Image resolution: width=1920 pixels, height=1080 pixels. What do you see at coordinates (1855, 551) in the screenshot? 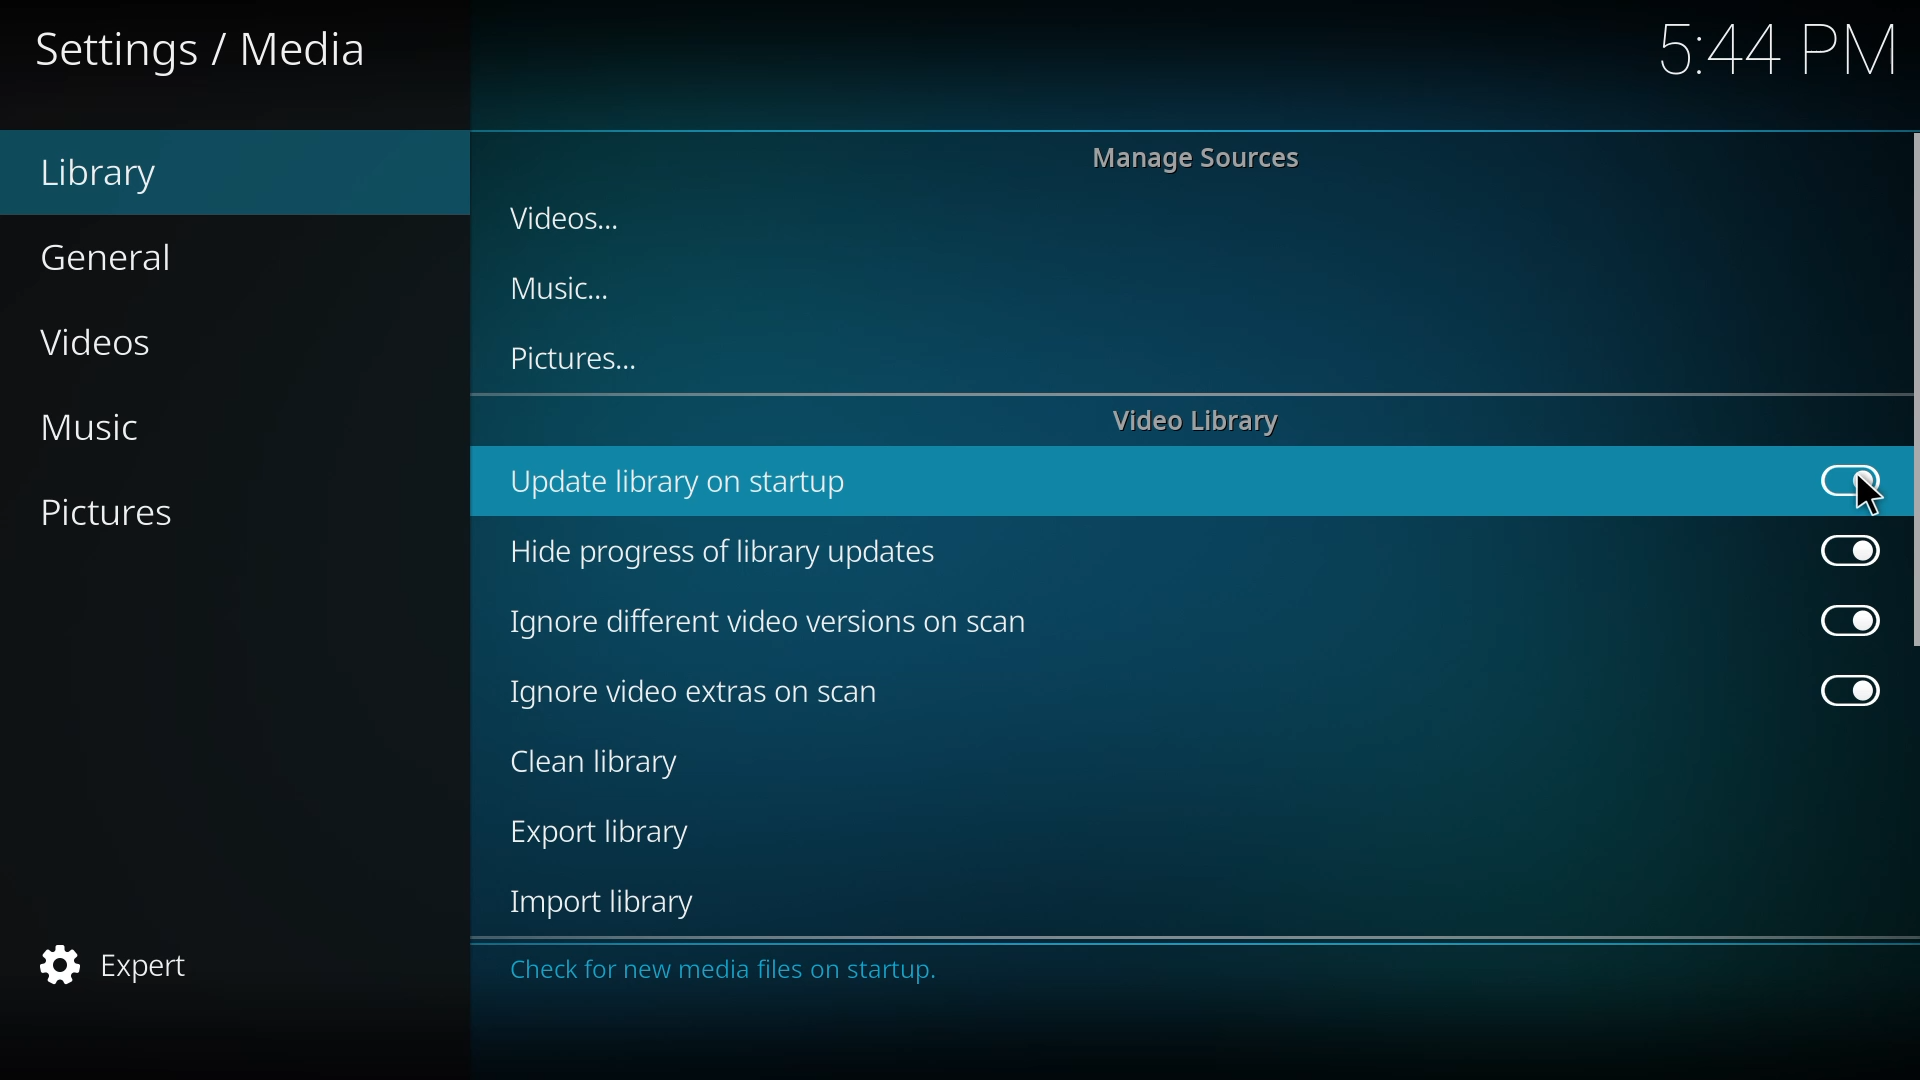
I see `enabled` at bounding box center [1855, 551].